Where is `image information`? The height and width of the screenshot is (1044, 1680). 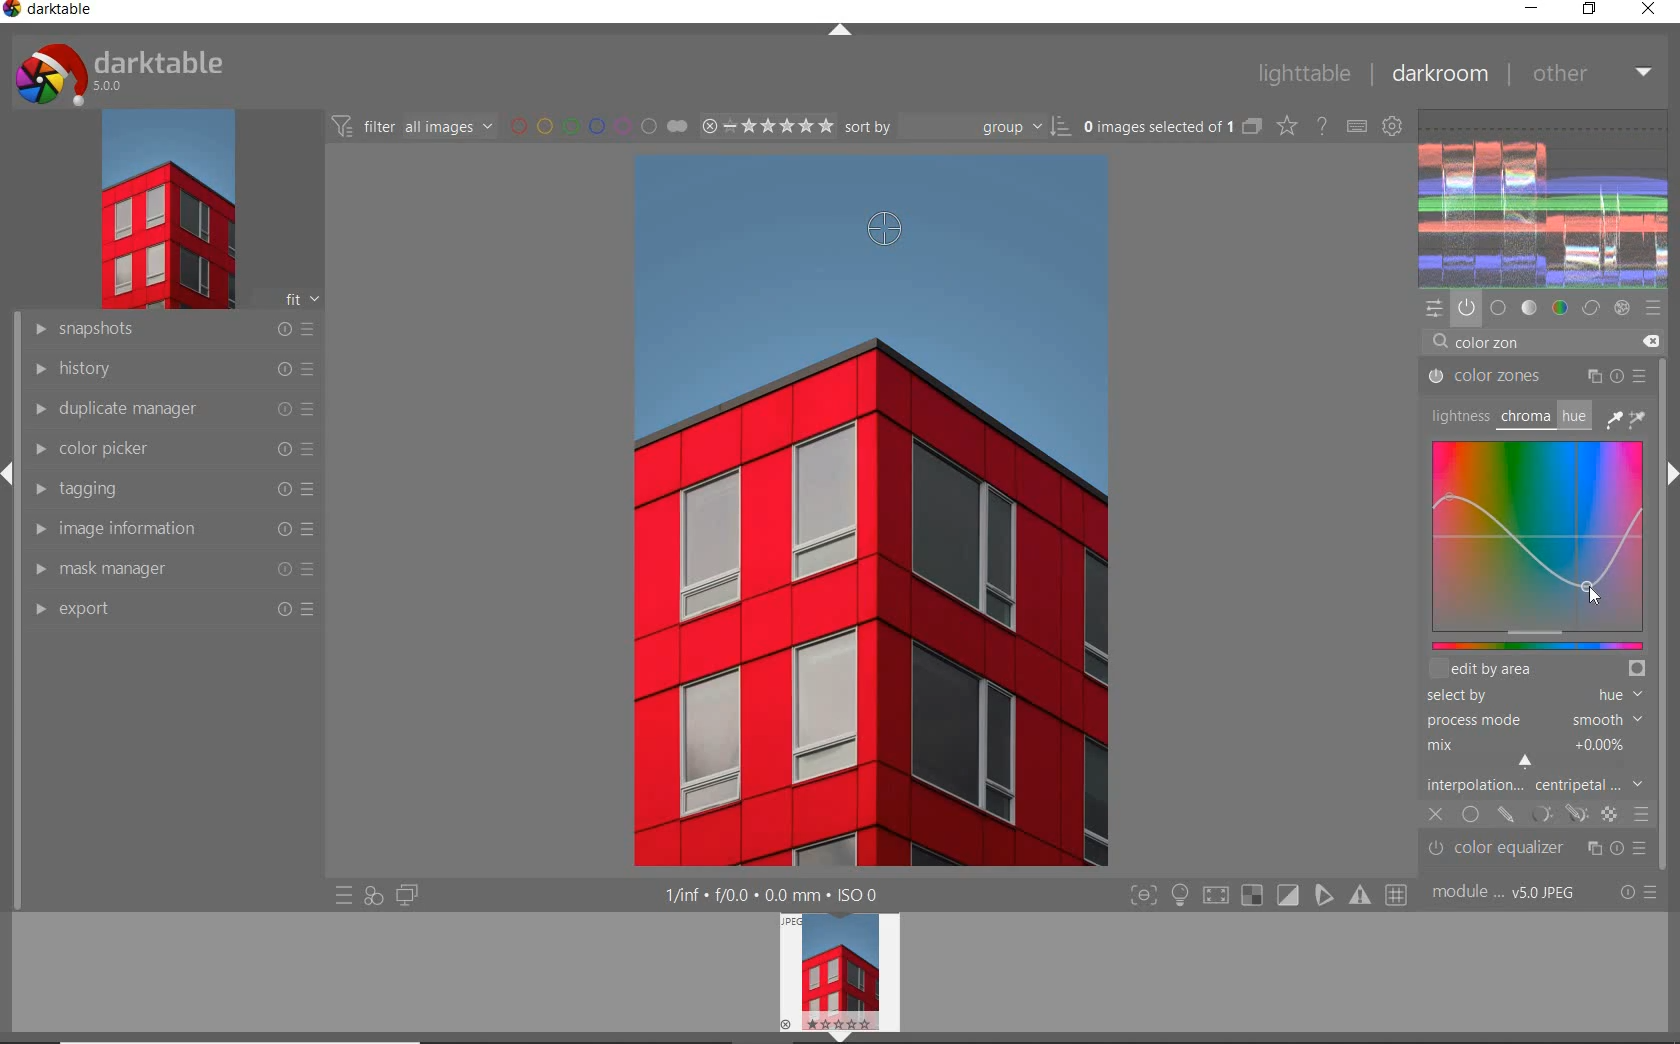 image information is located at coordinates (171, 530).